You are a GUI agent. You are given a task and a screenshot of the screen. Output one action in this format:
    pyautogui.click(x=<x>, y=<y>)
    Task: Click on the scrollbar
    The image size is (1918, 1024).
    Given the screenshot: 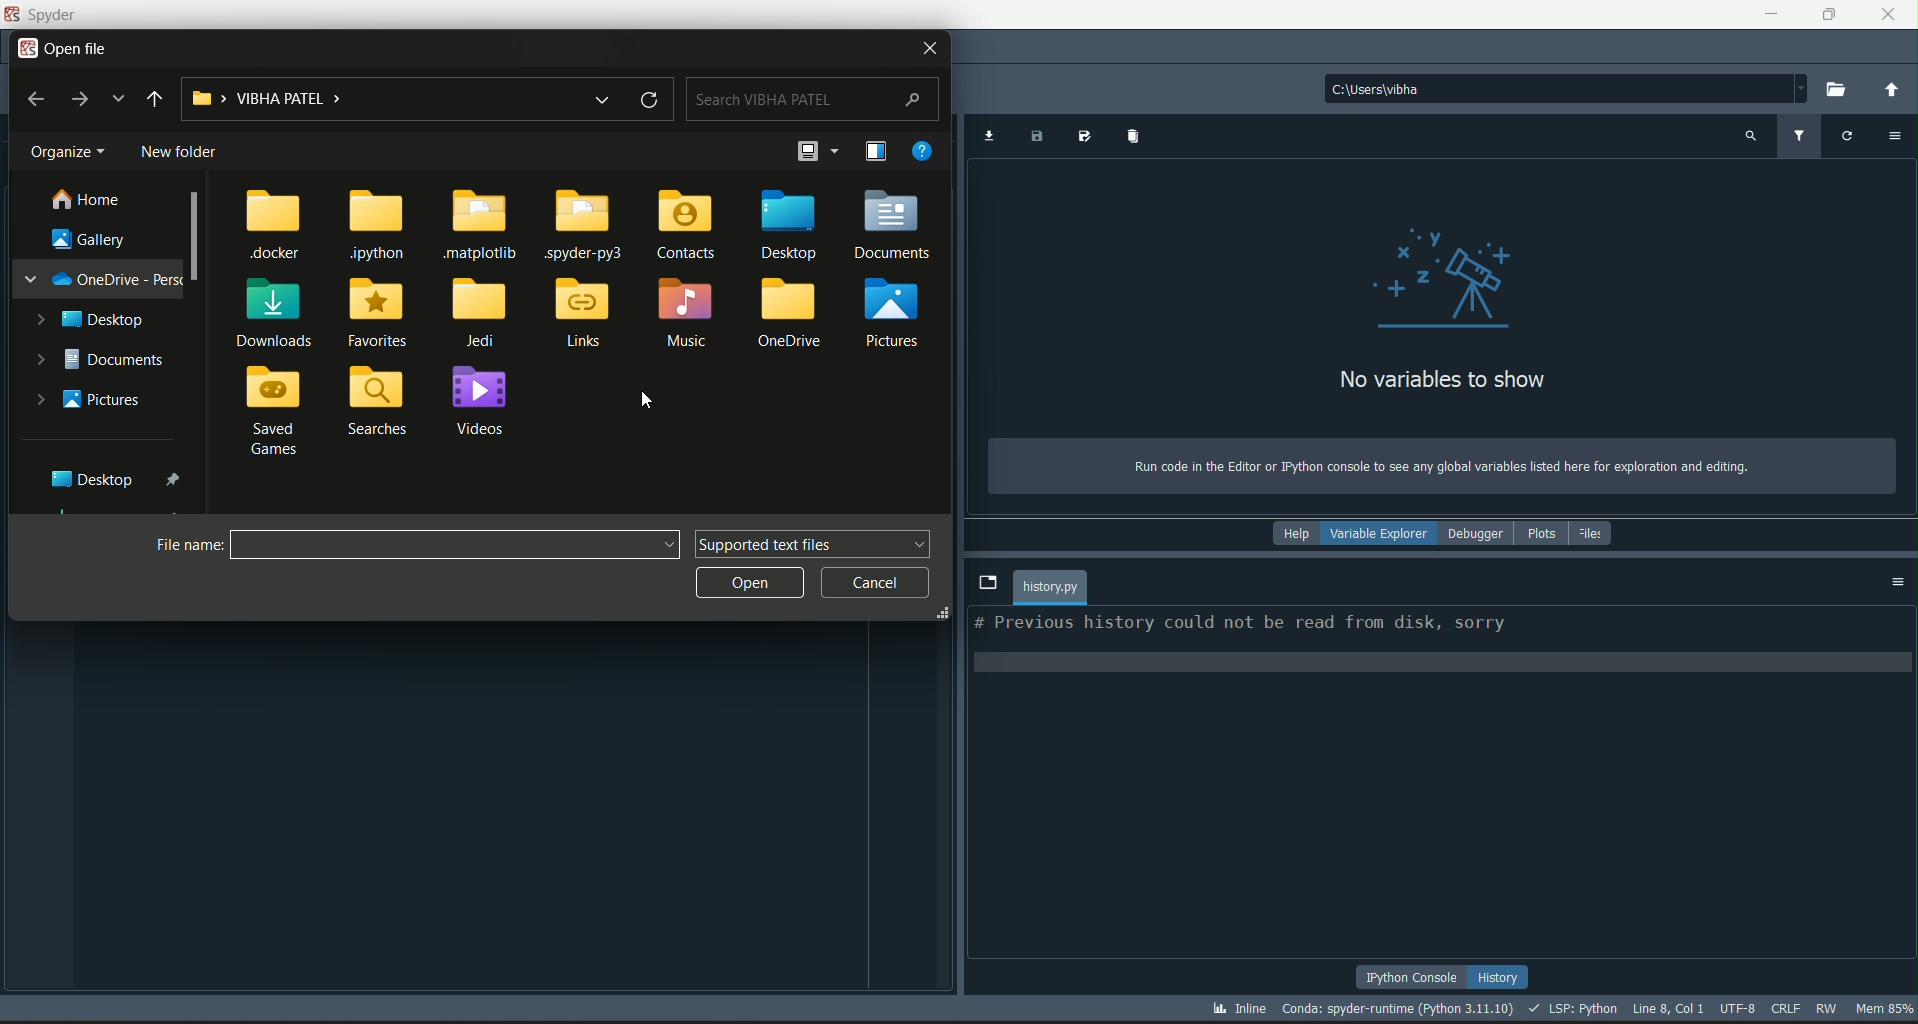 What is the action you would take?
    pyautogui.click(x=197, y=238)
    